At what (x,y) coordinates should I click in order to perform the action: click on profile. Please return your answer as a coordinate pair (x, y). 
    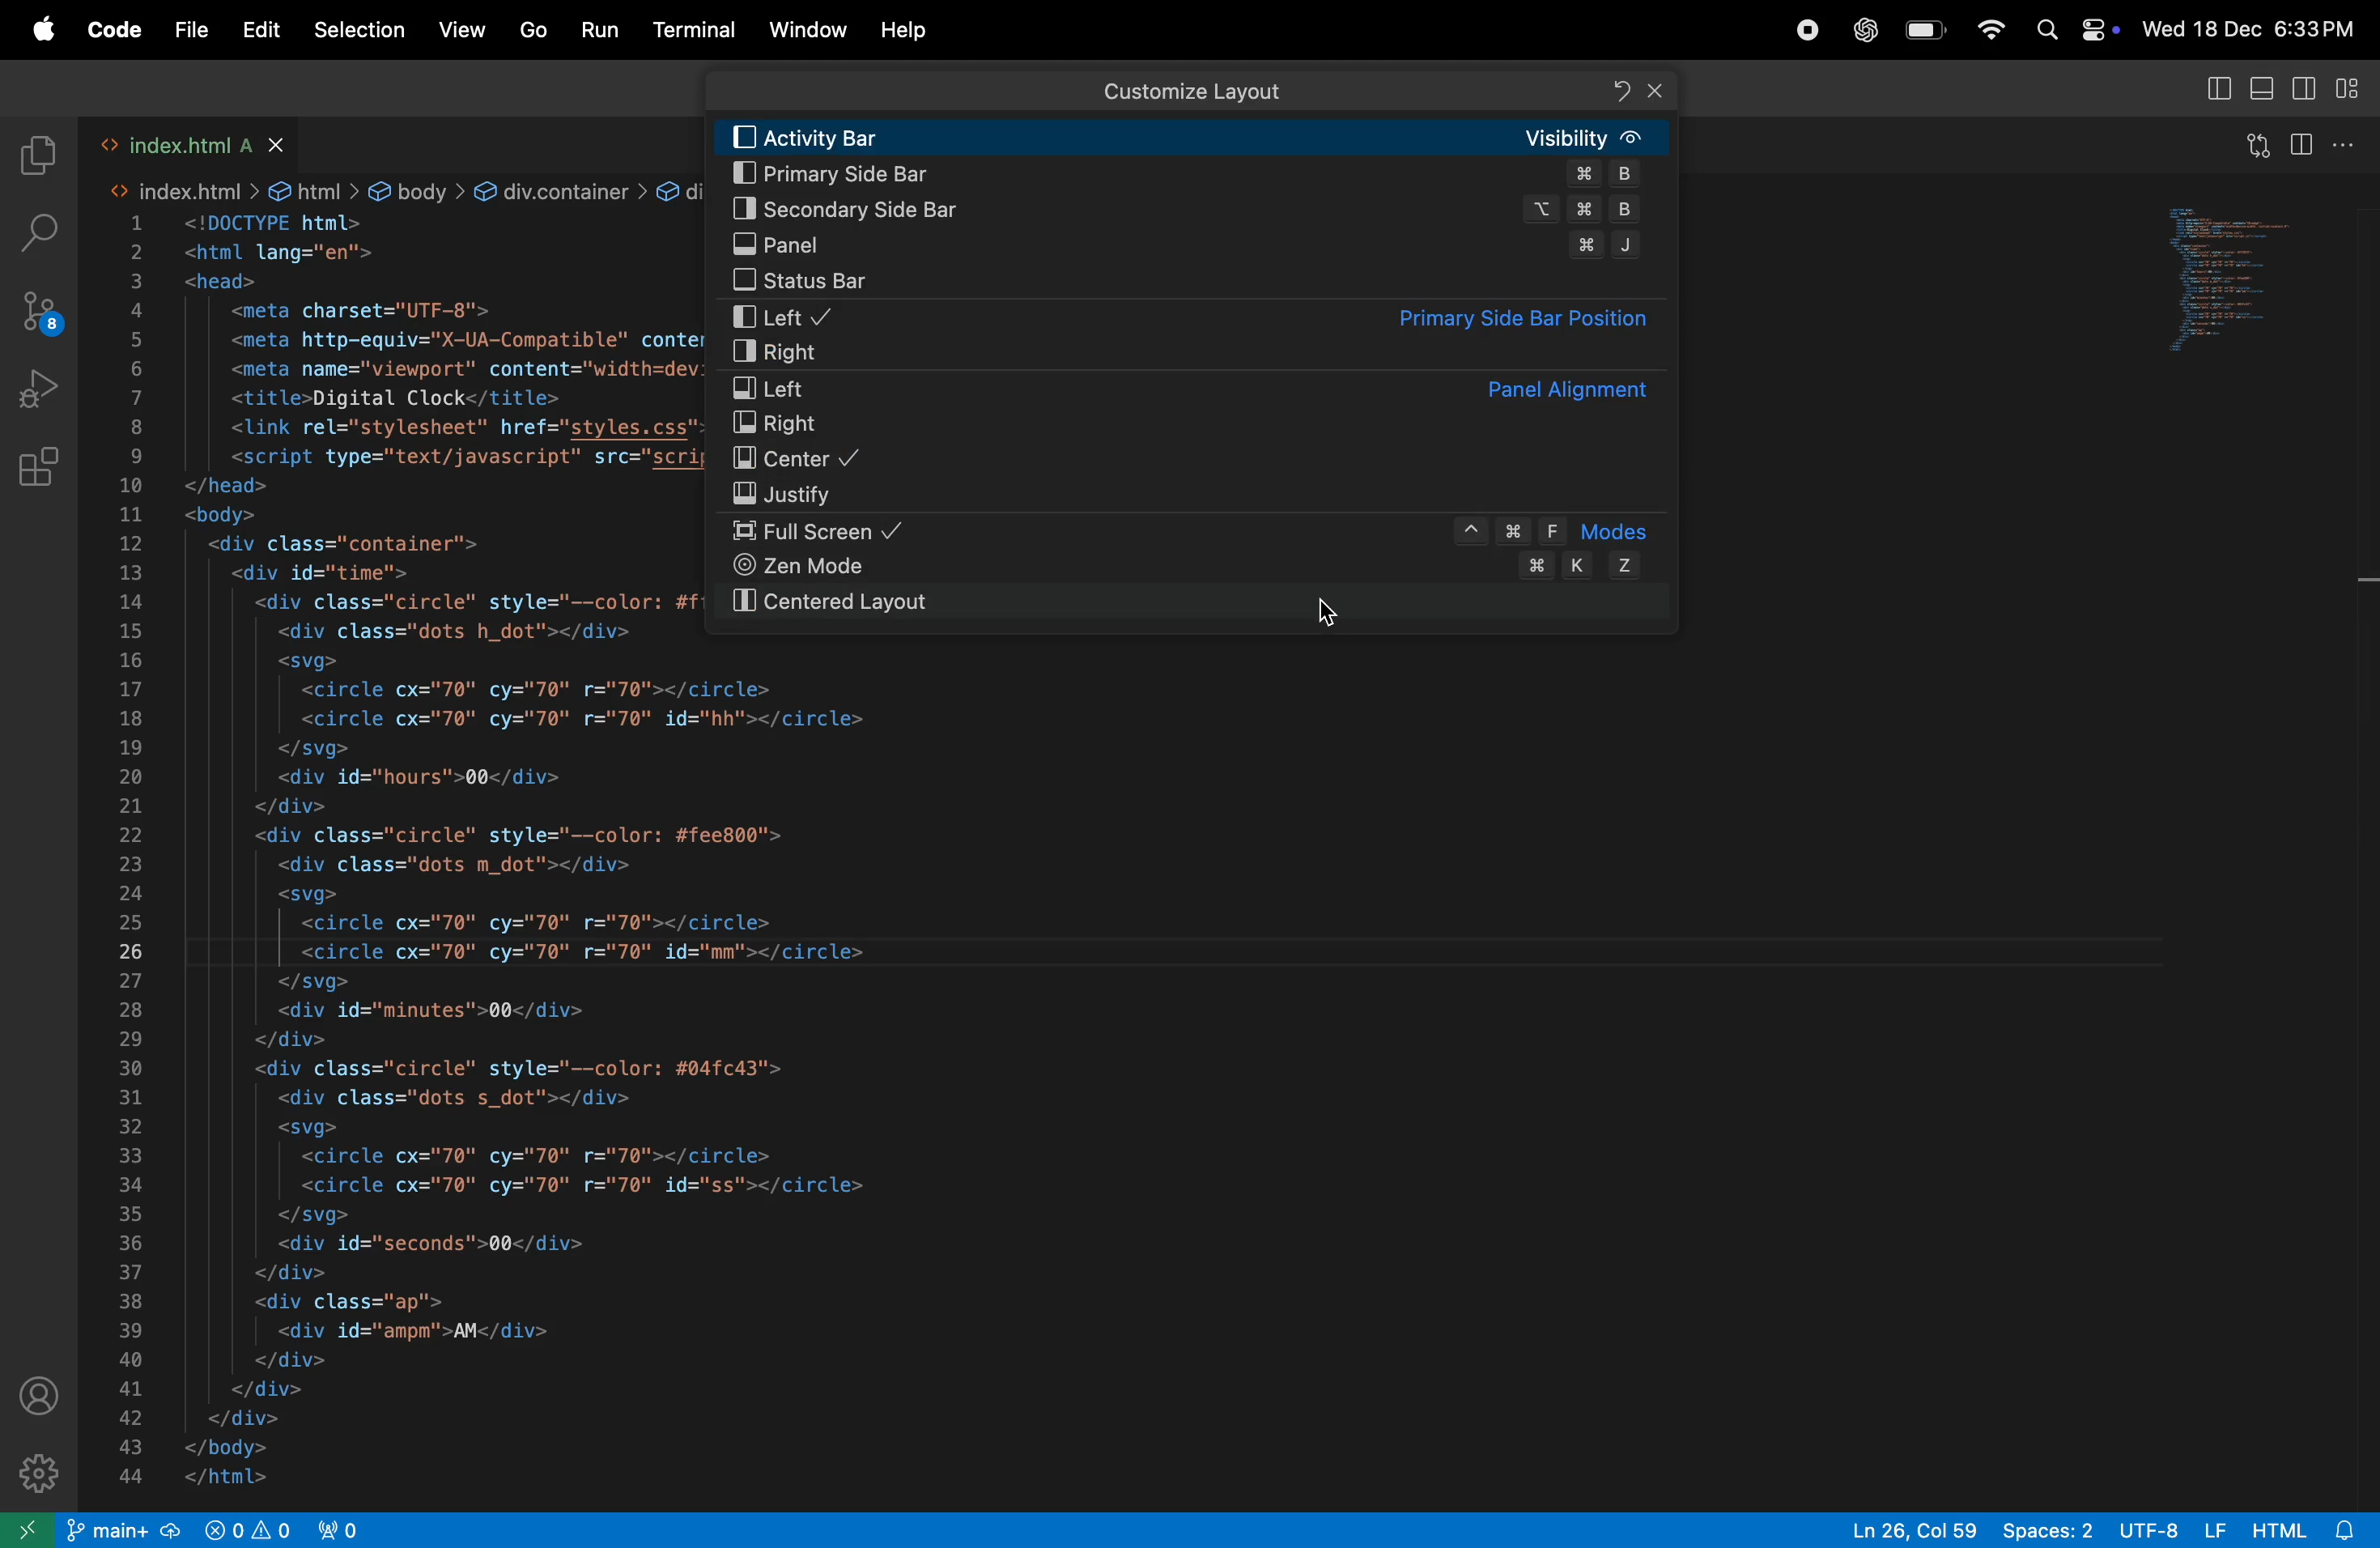
    Looking at the image, I should click on (42, 1397).